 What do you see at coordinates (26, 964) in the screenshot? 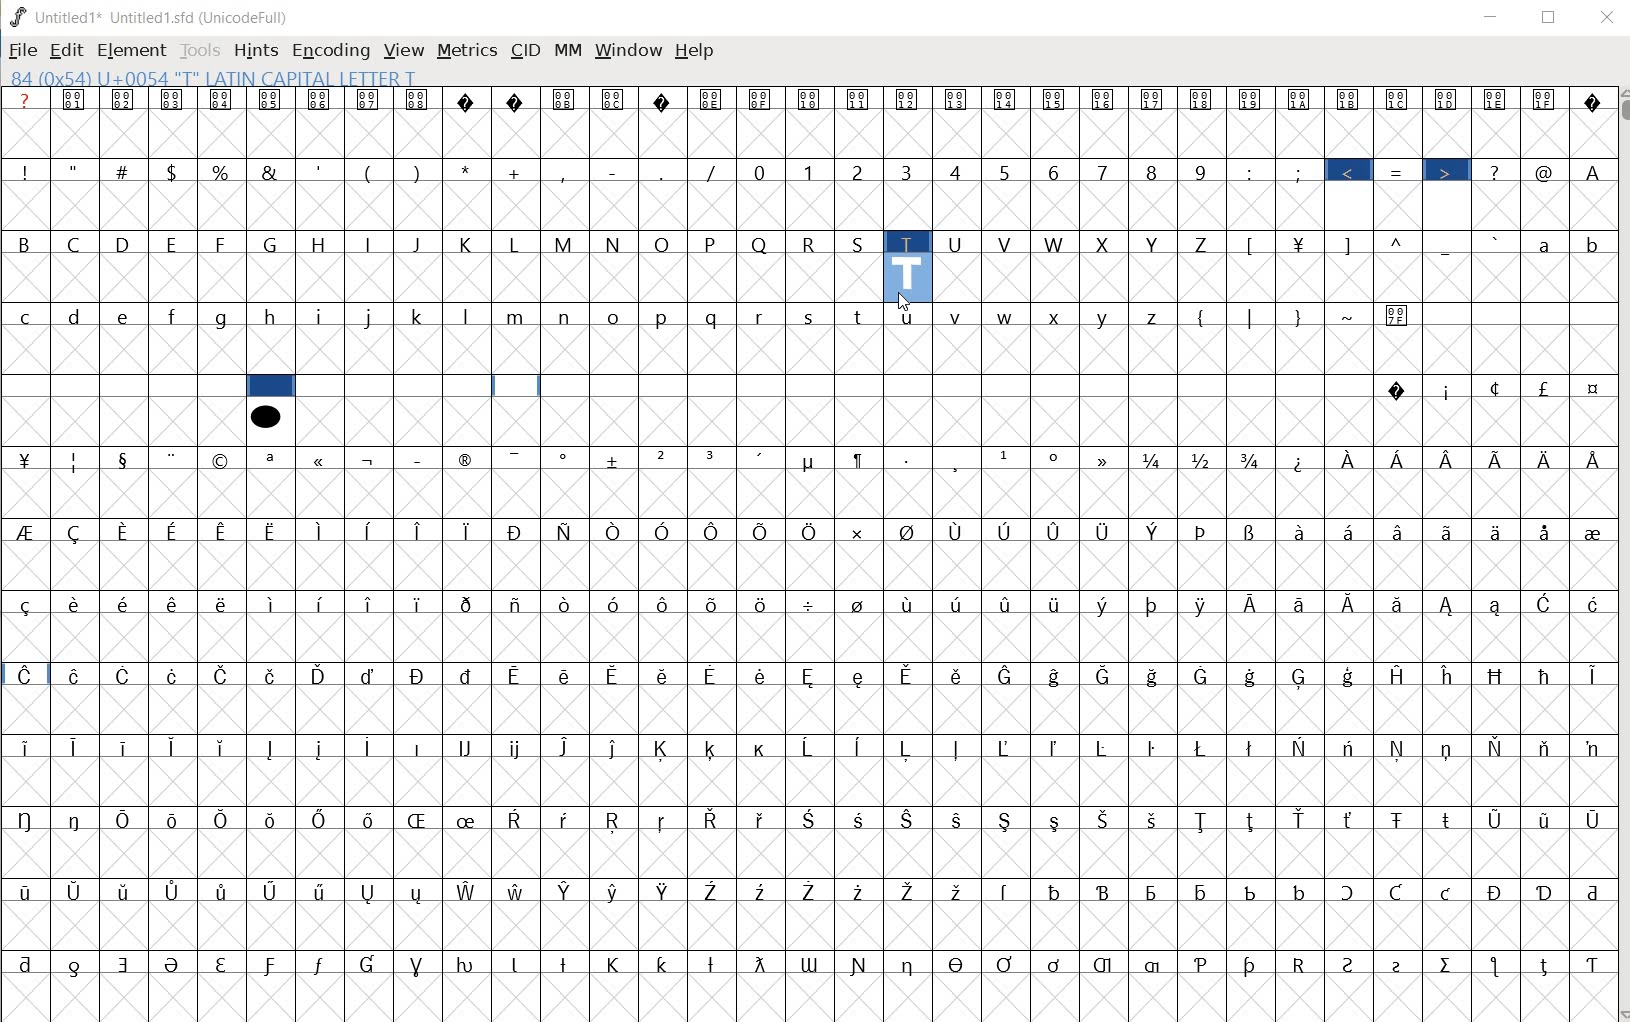
I see `Symbol` at bounding box center [26, 964].